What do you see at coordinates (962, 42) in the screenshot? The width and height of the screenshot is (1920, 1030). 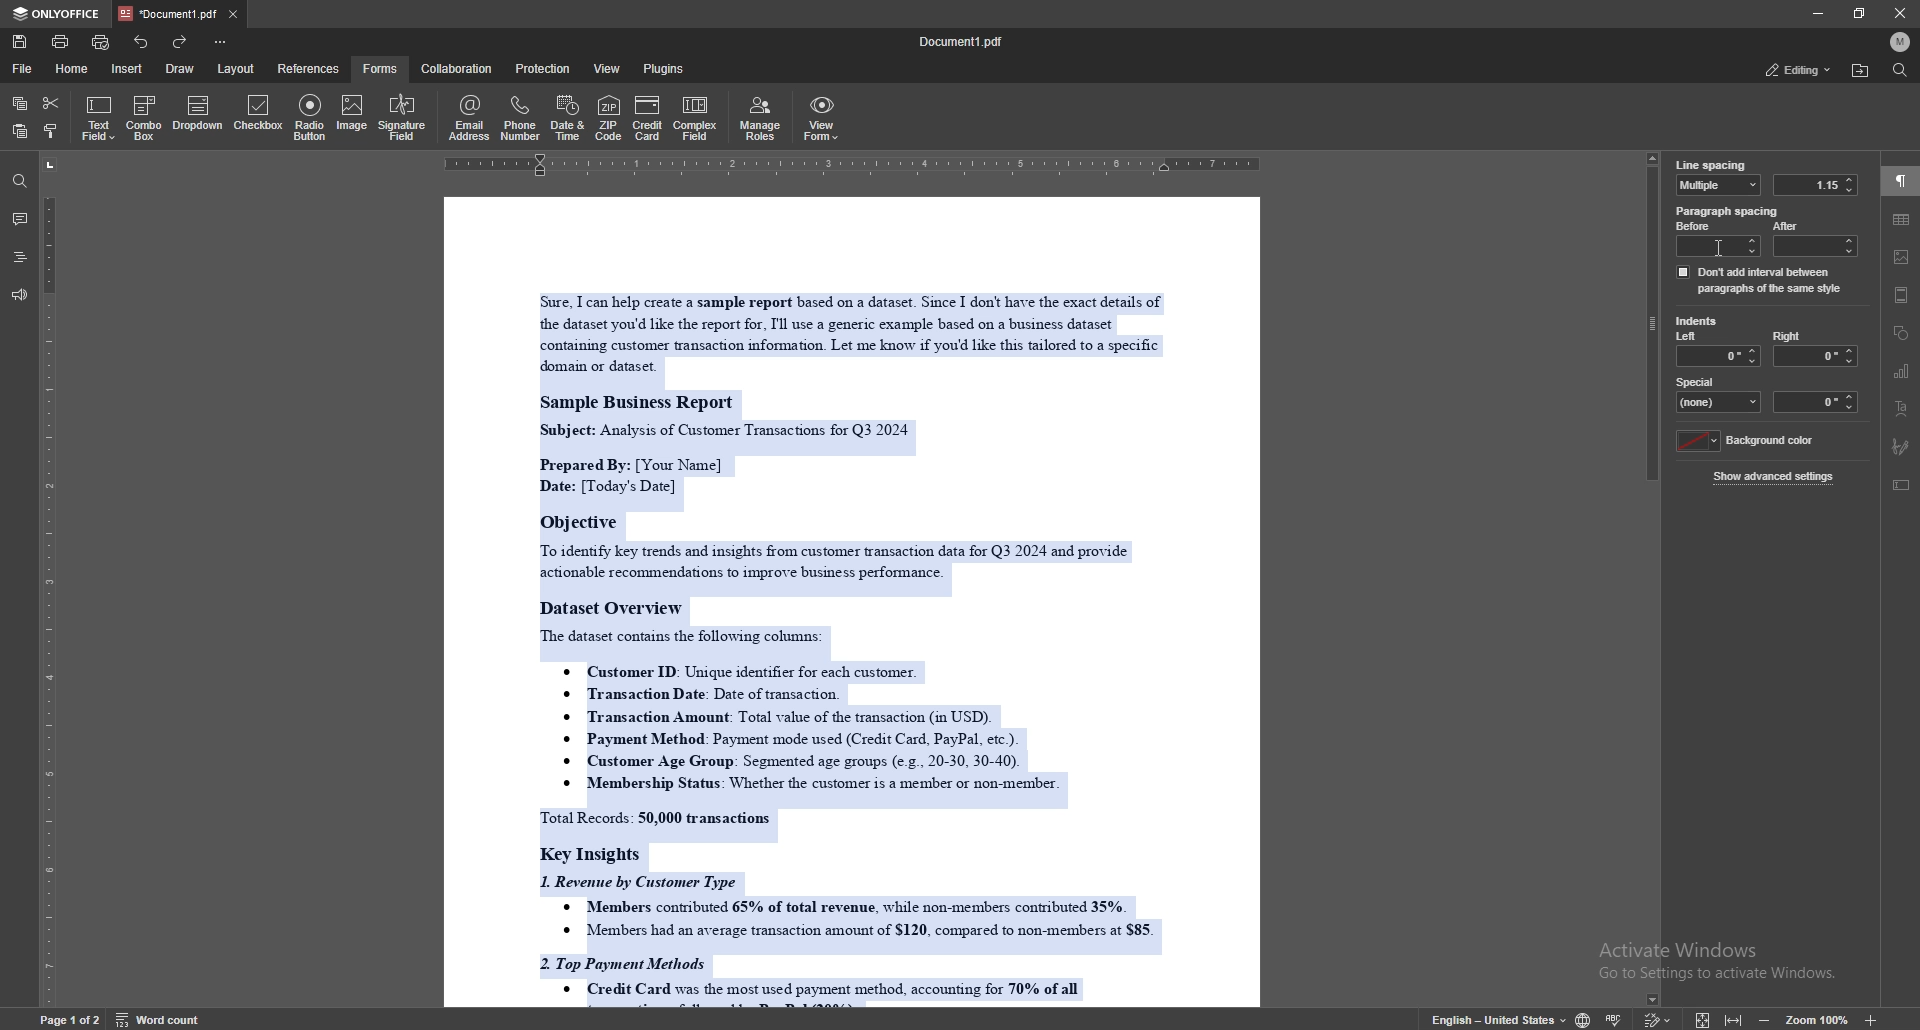 I see `file name` at bounding box center [962, 42].